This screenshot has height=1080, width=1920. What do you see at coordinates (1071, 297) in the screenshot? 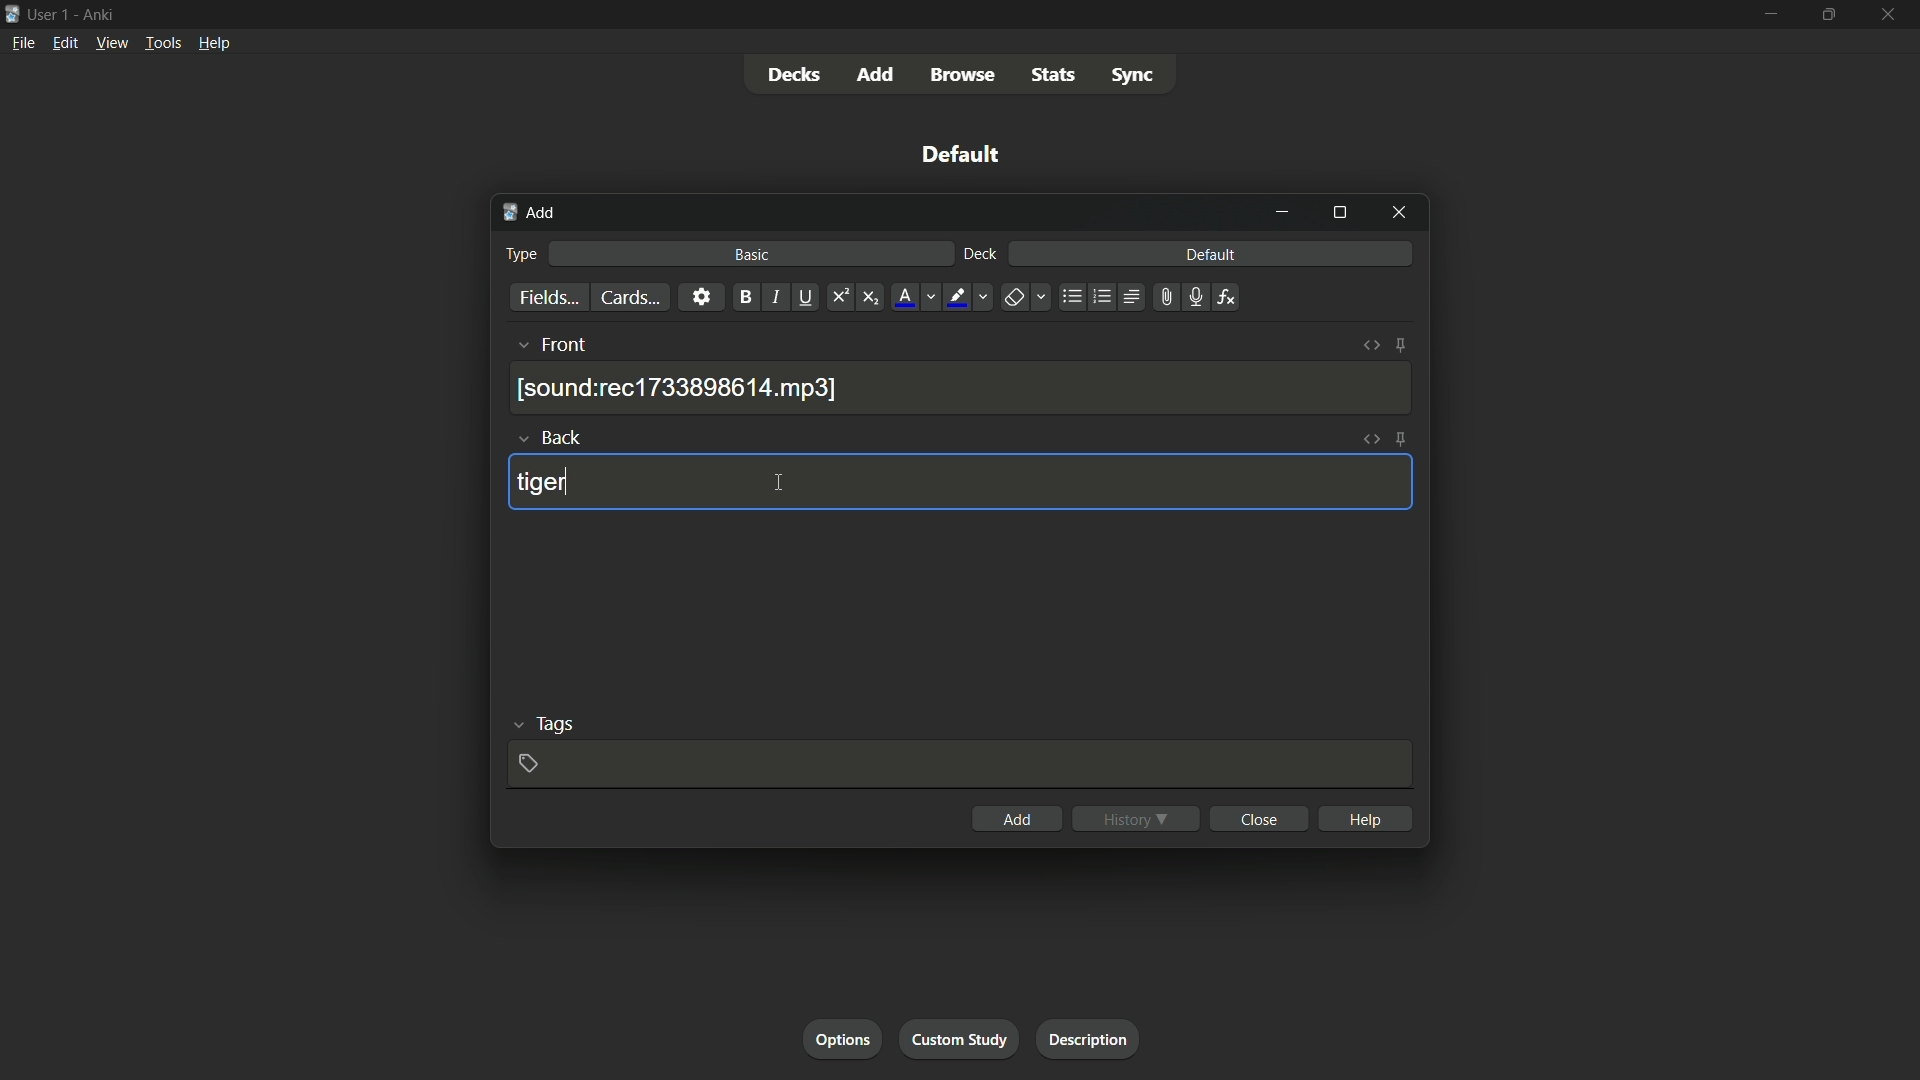
I see `unordered list` at bounding box center [1071, 297].